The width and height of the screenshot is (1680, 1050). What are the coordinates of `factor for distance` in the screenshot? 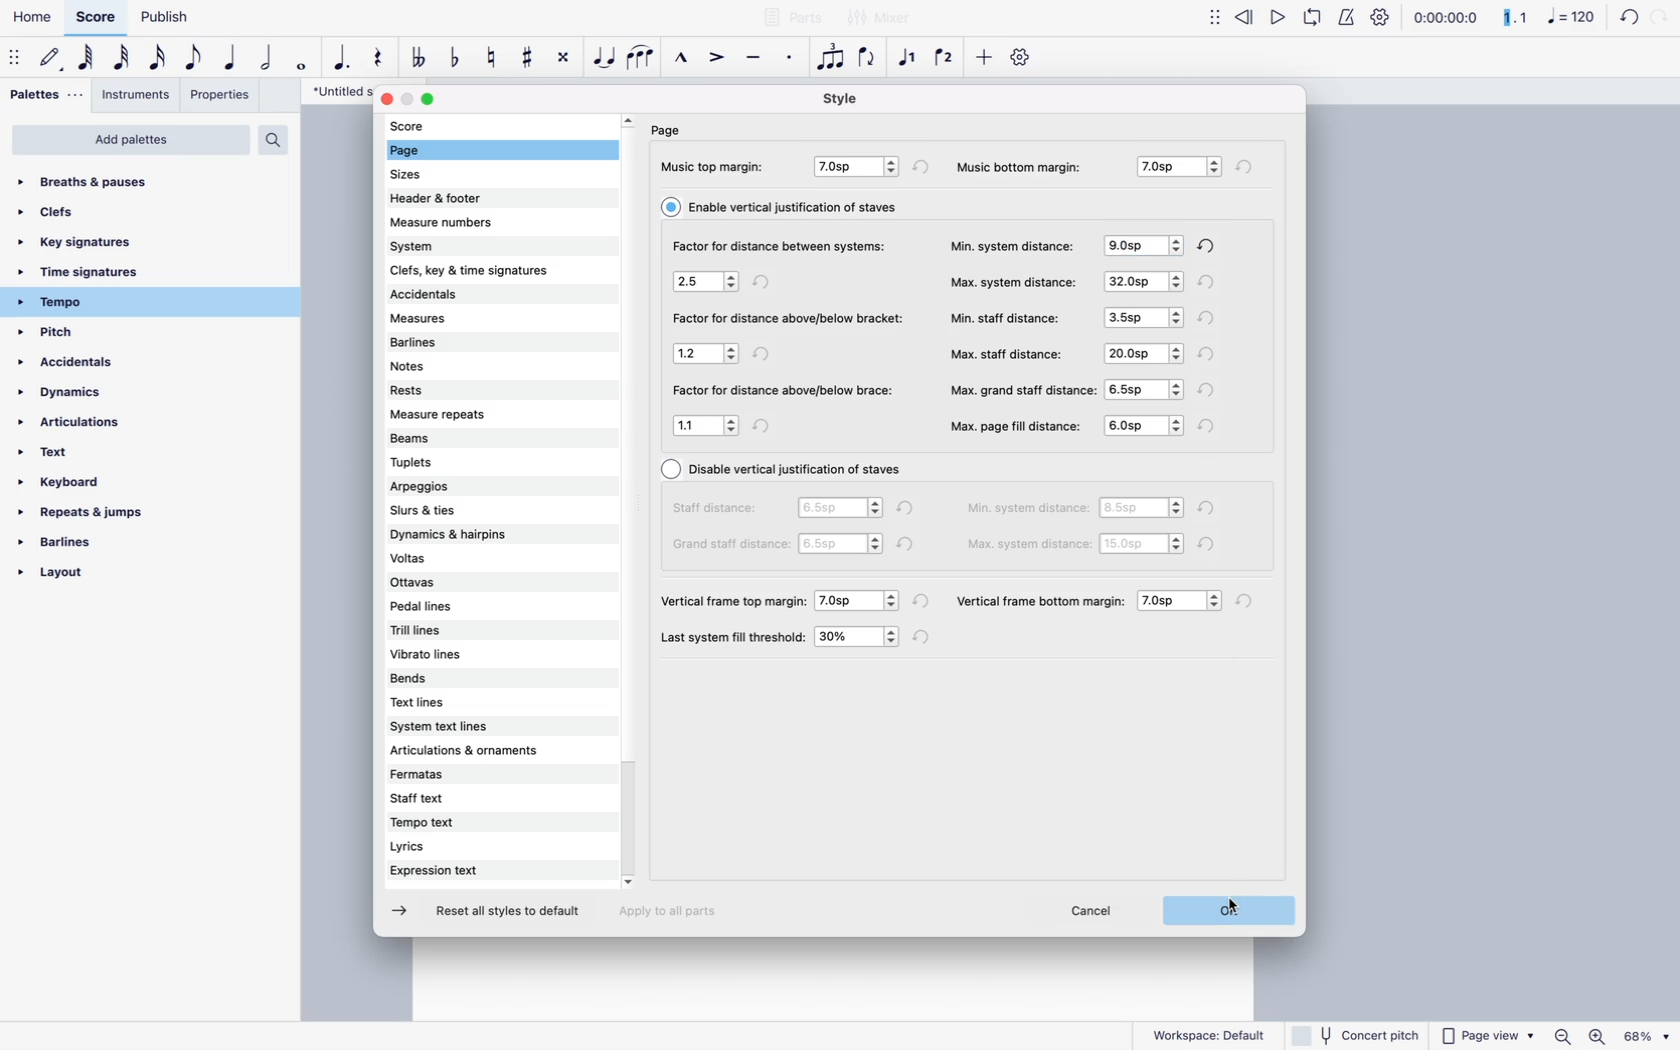 It's located at (789, 320).